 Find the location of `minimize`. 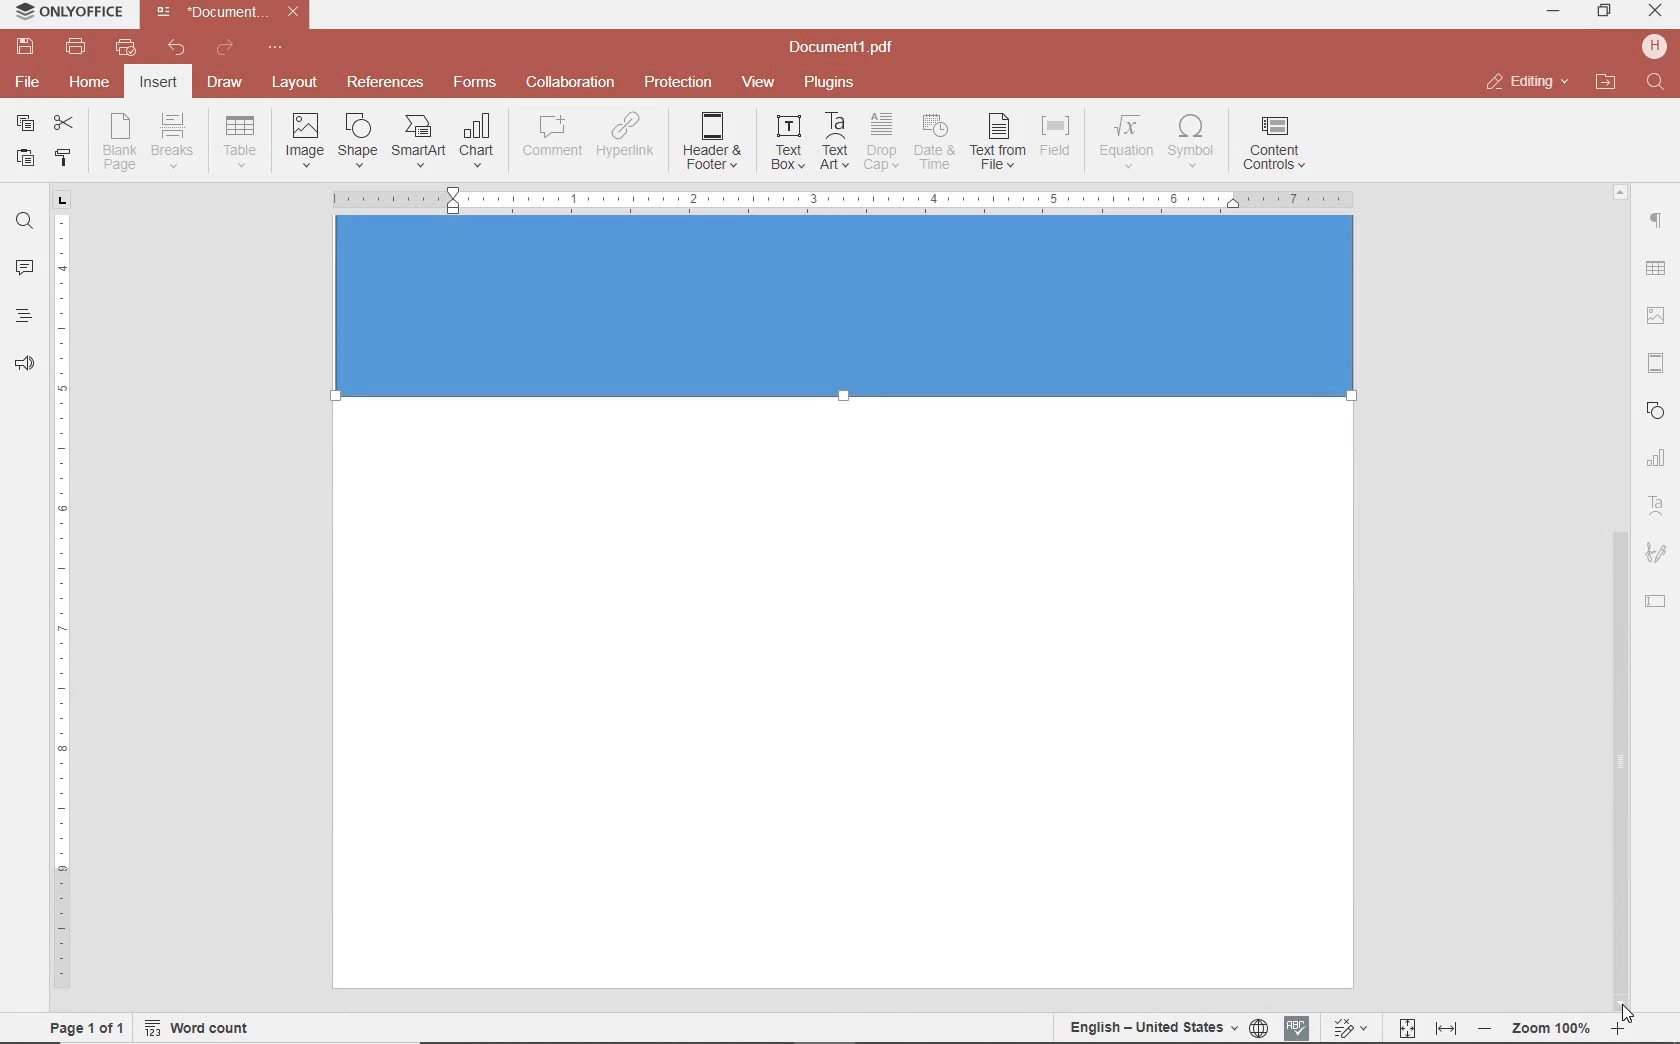

minimize is located at coordinates (1555, 11).